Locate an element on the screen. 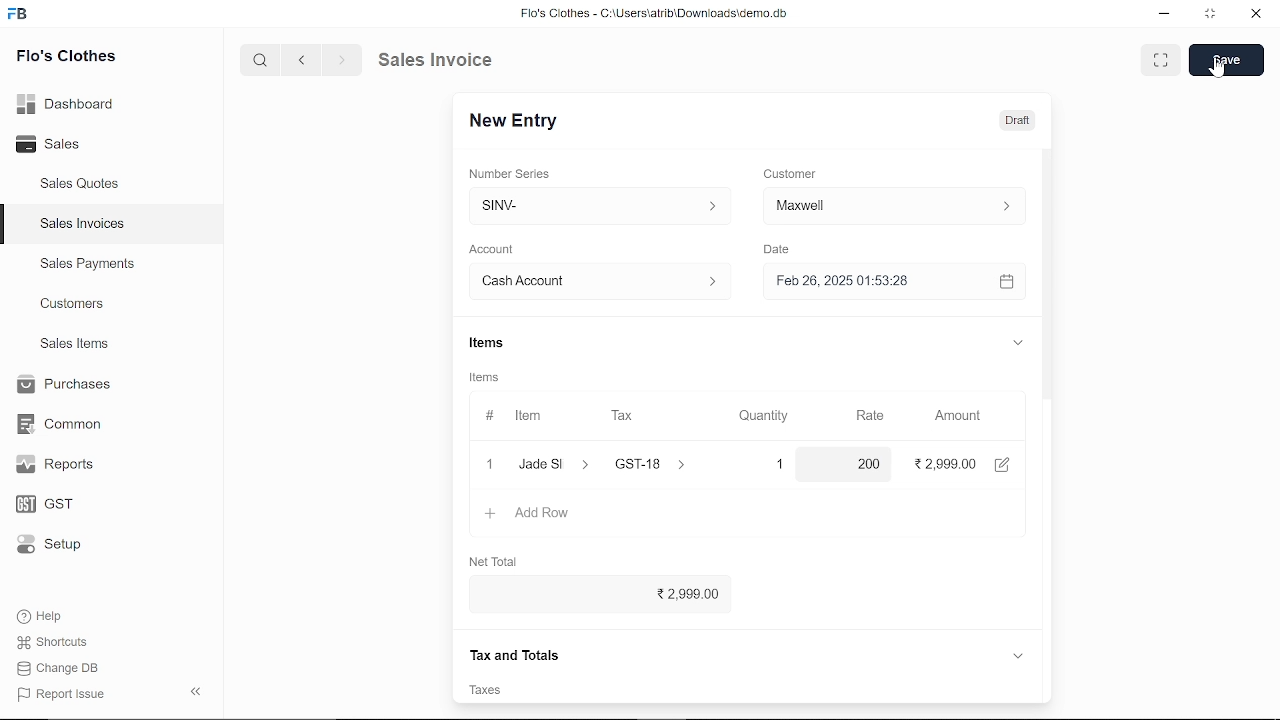 Image resolution: width=1280 pixels, height=720 pixels. Help is located at coordinates (53, 616).